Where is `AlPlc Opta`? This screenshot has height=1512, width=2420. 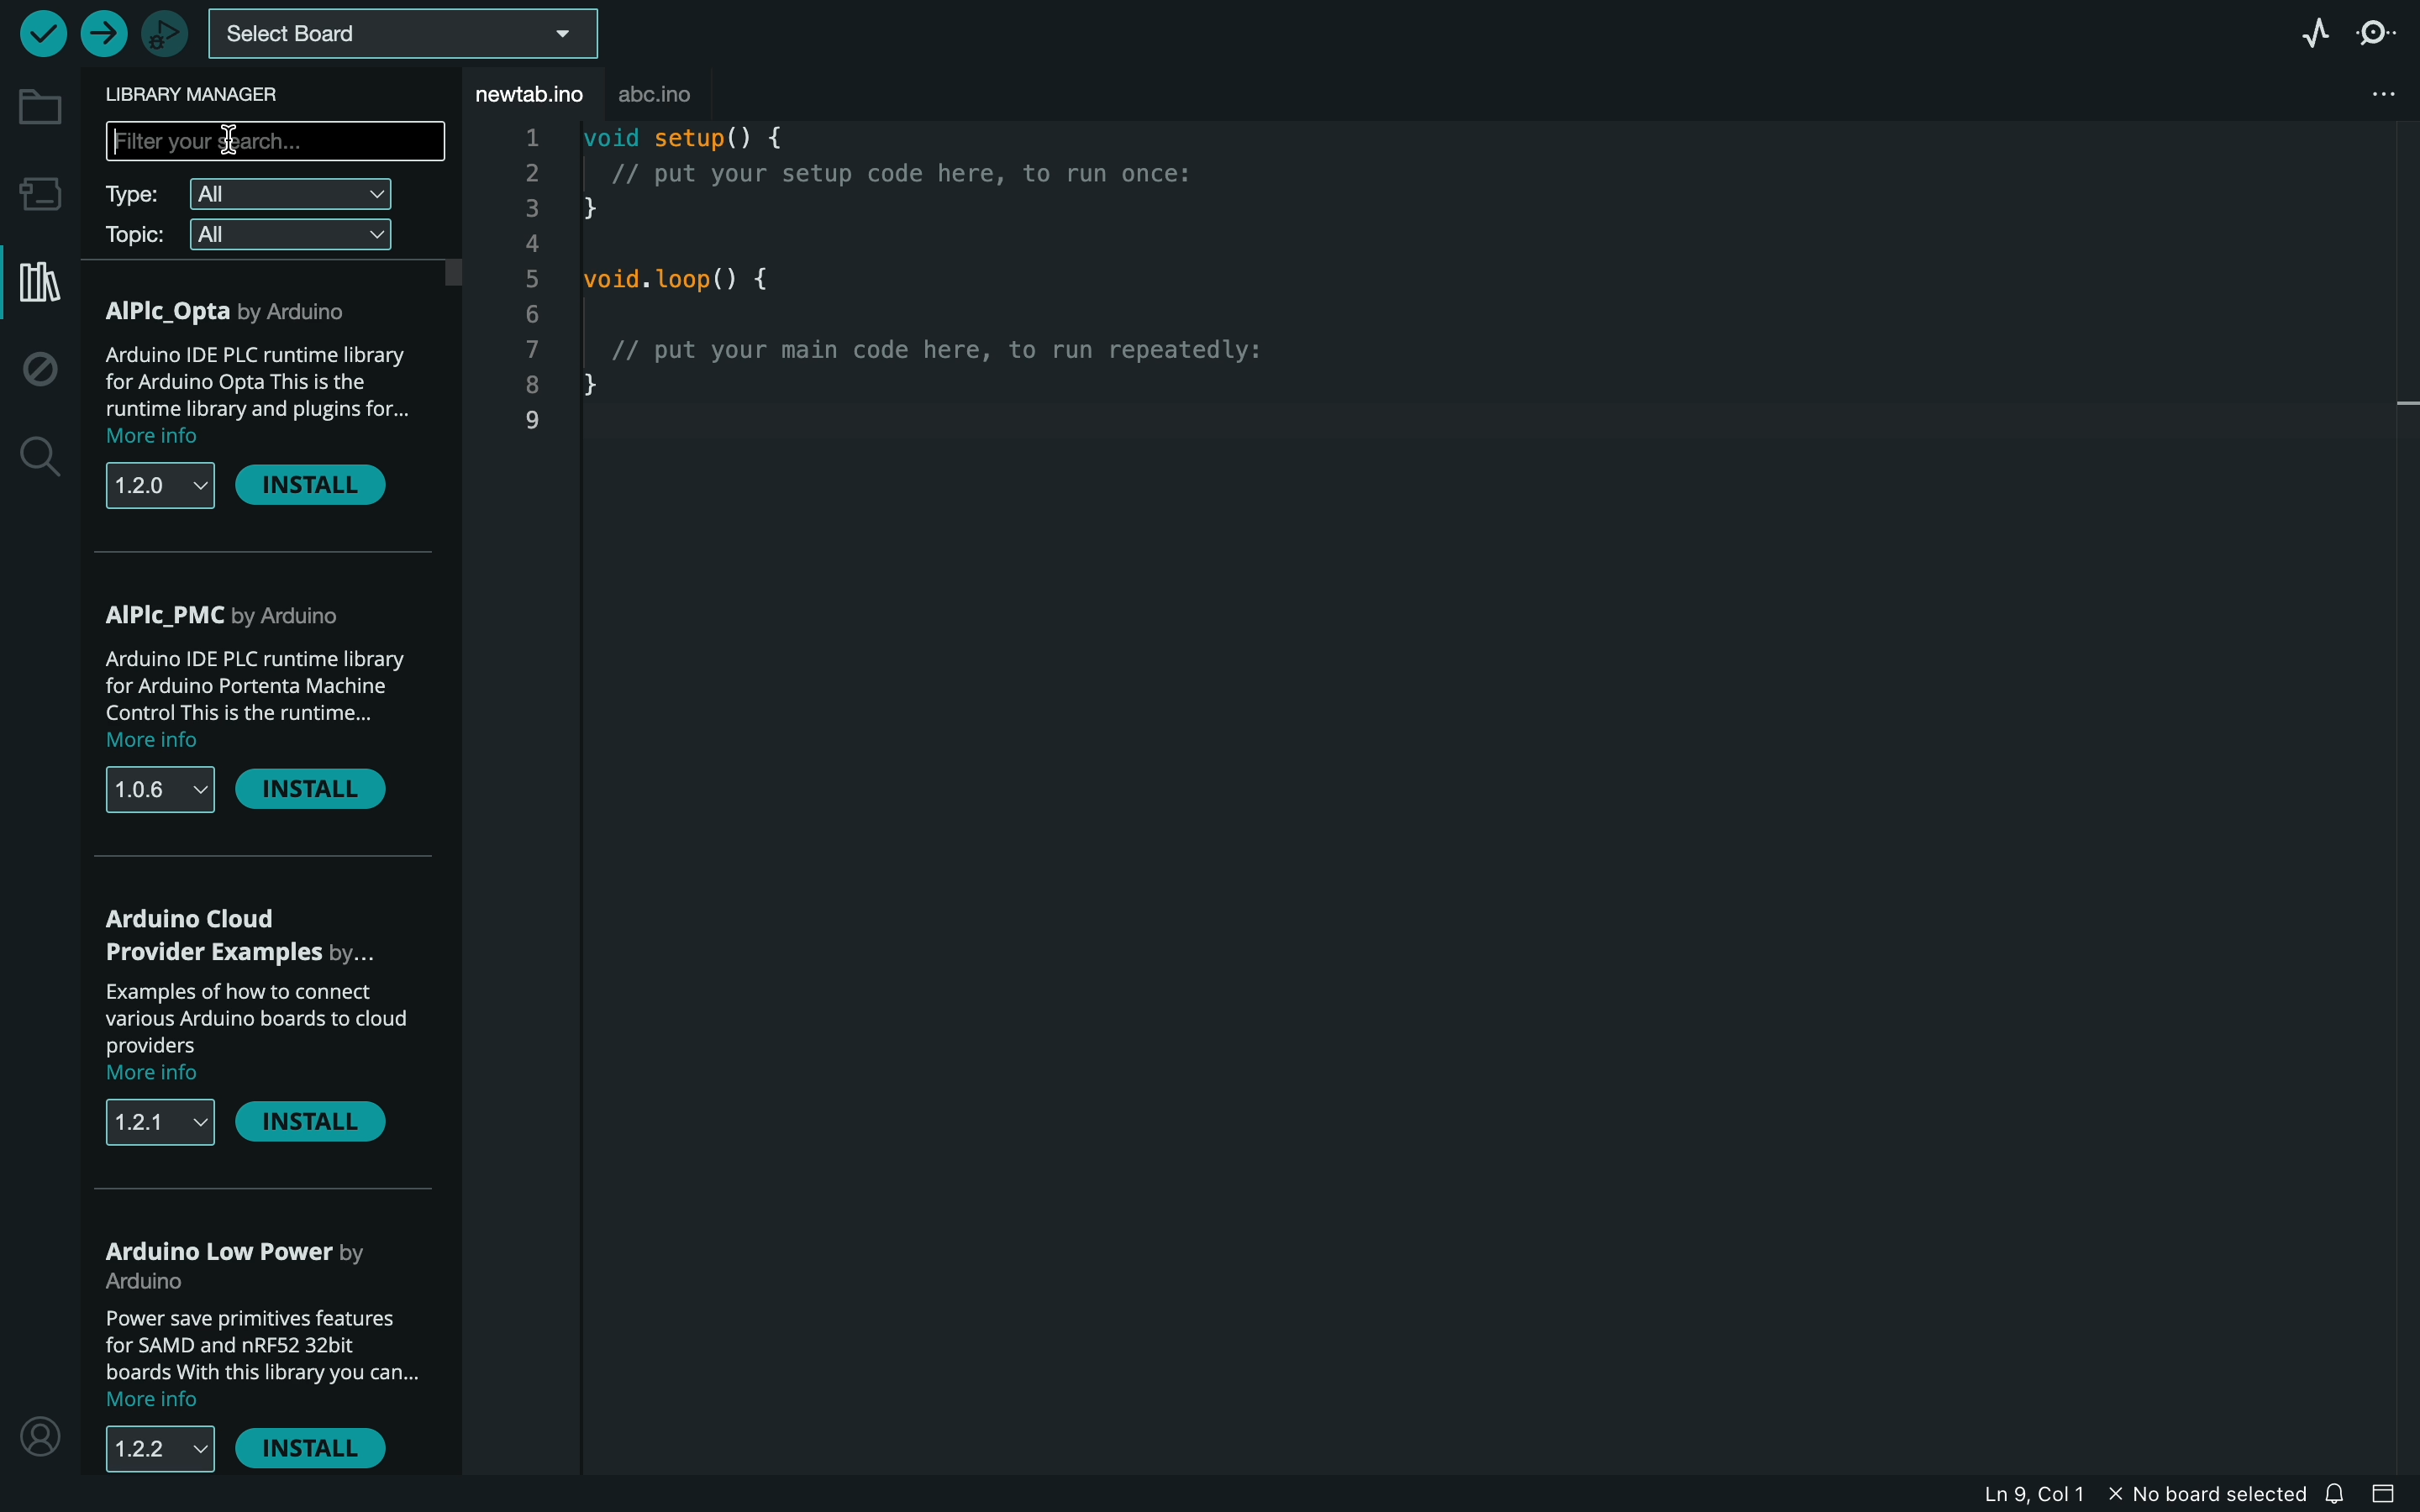
AlPlc Opta is located at coordinates (240, 310).